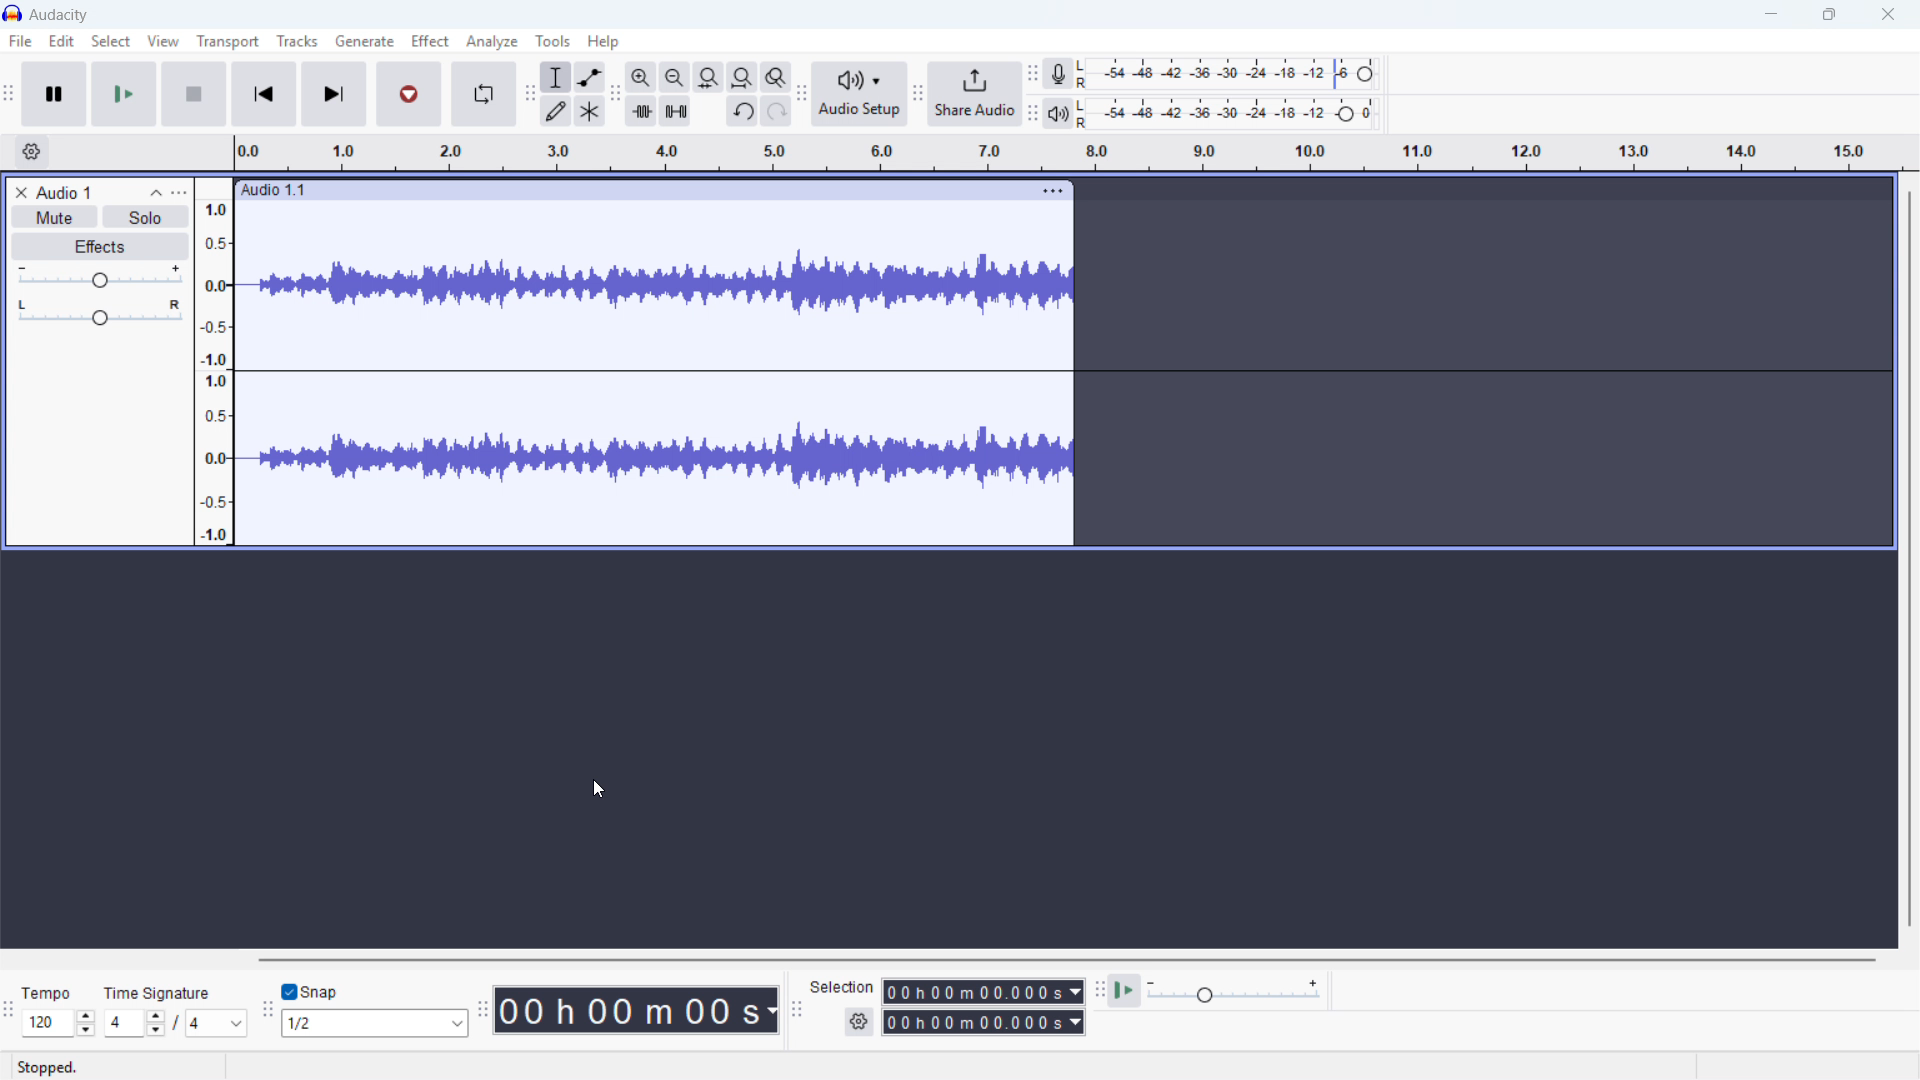  Describe the element at coordinates (220, 1025) in the screenshot. I see `Set time signature ` at that location.